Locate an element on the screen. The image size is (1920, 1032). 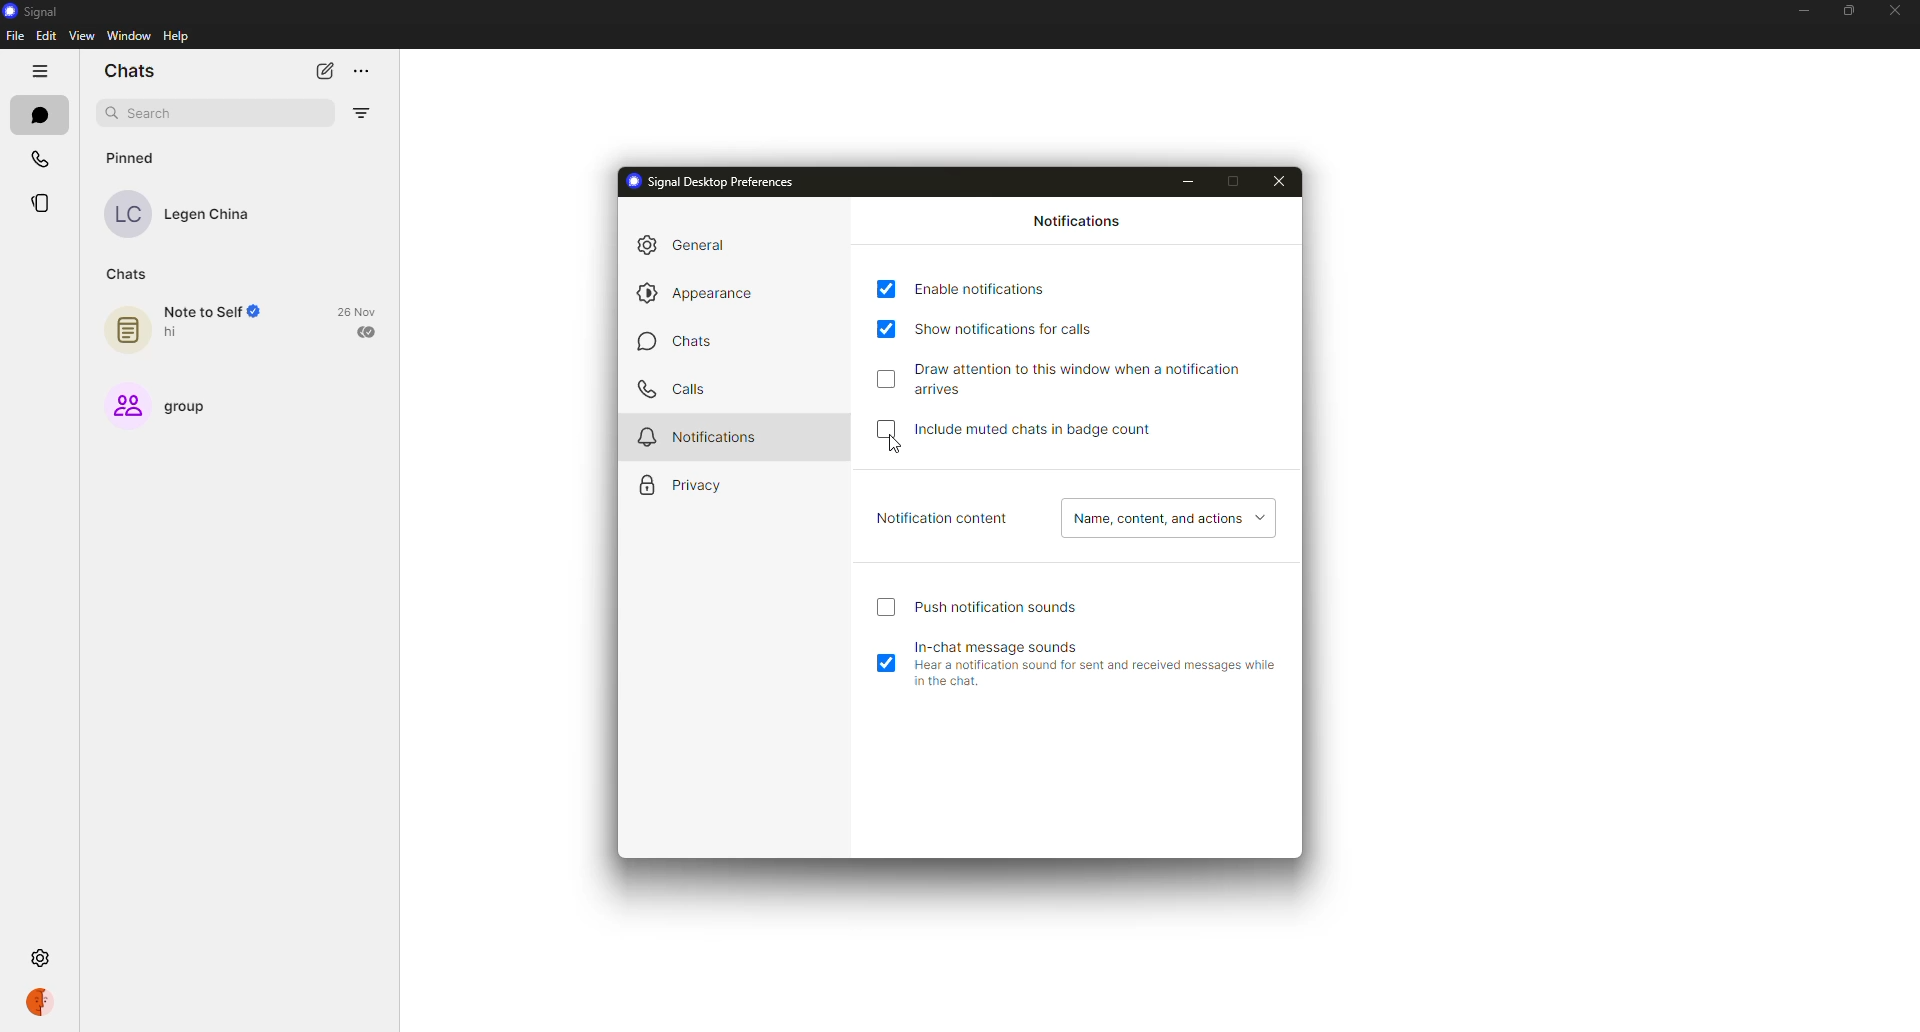
more is located at coordinates (363, 72).